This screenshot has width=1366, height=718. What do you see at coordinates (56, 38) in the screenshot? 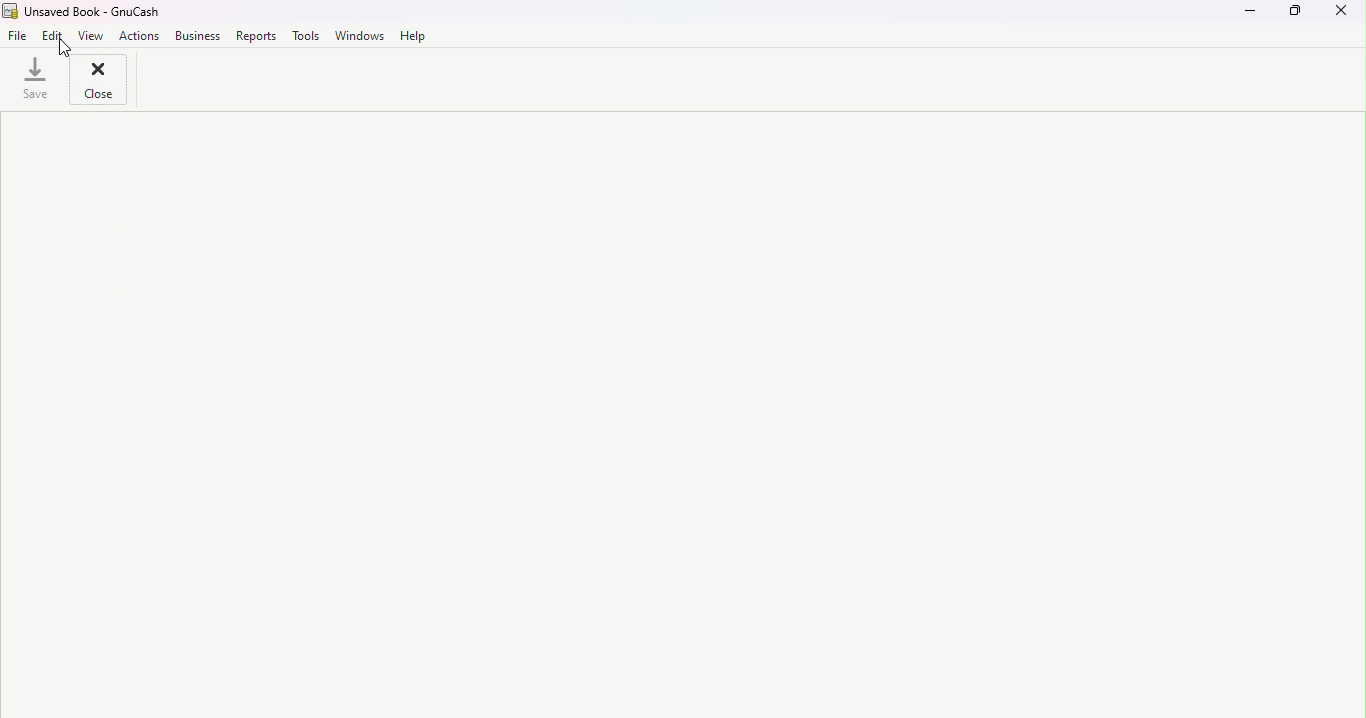
I see `Edit` at bounding box center [56, 38].